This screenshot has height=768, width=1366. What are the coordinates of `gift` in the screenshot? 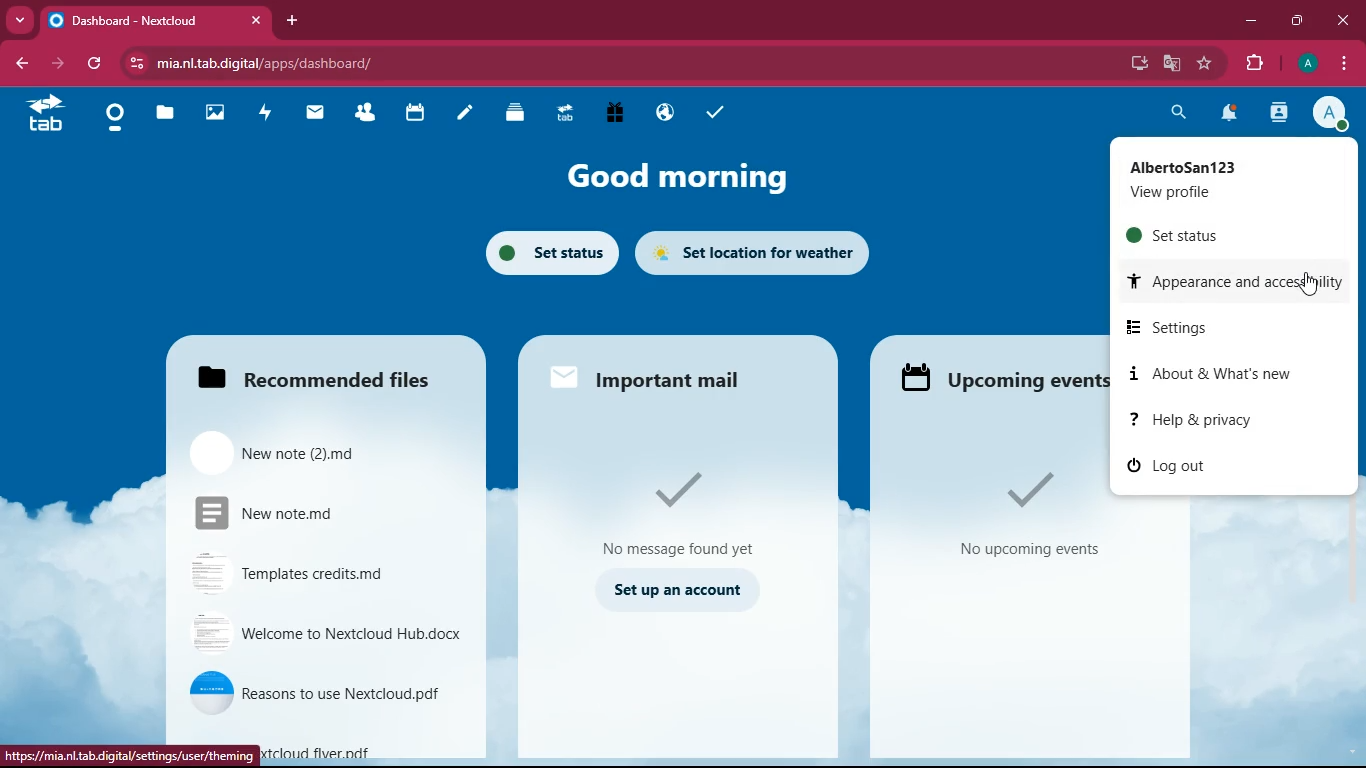 It's located at (616, 114).